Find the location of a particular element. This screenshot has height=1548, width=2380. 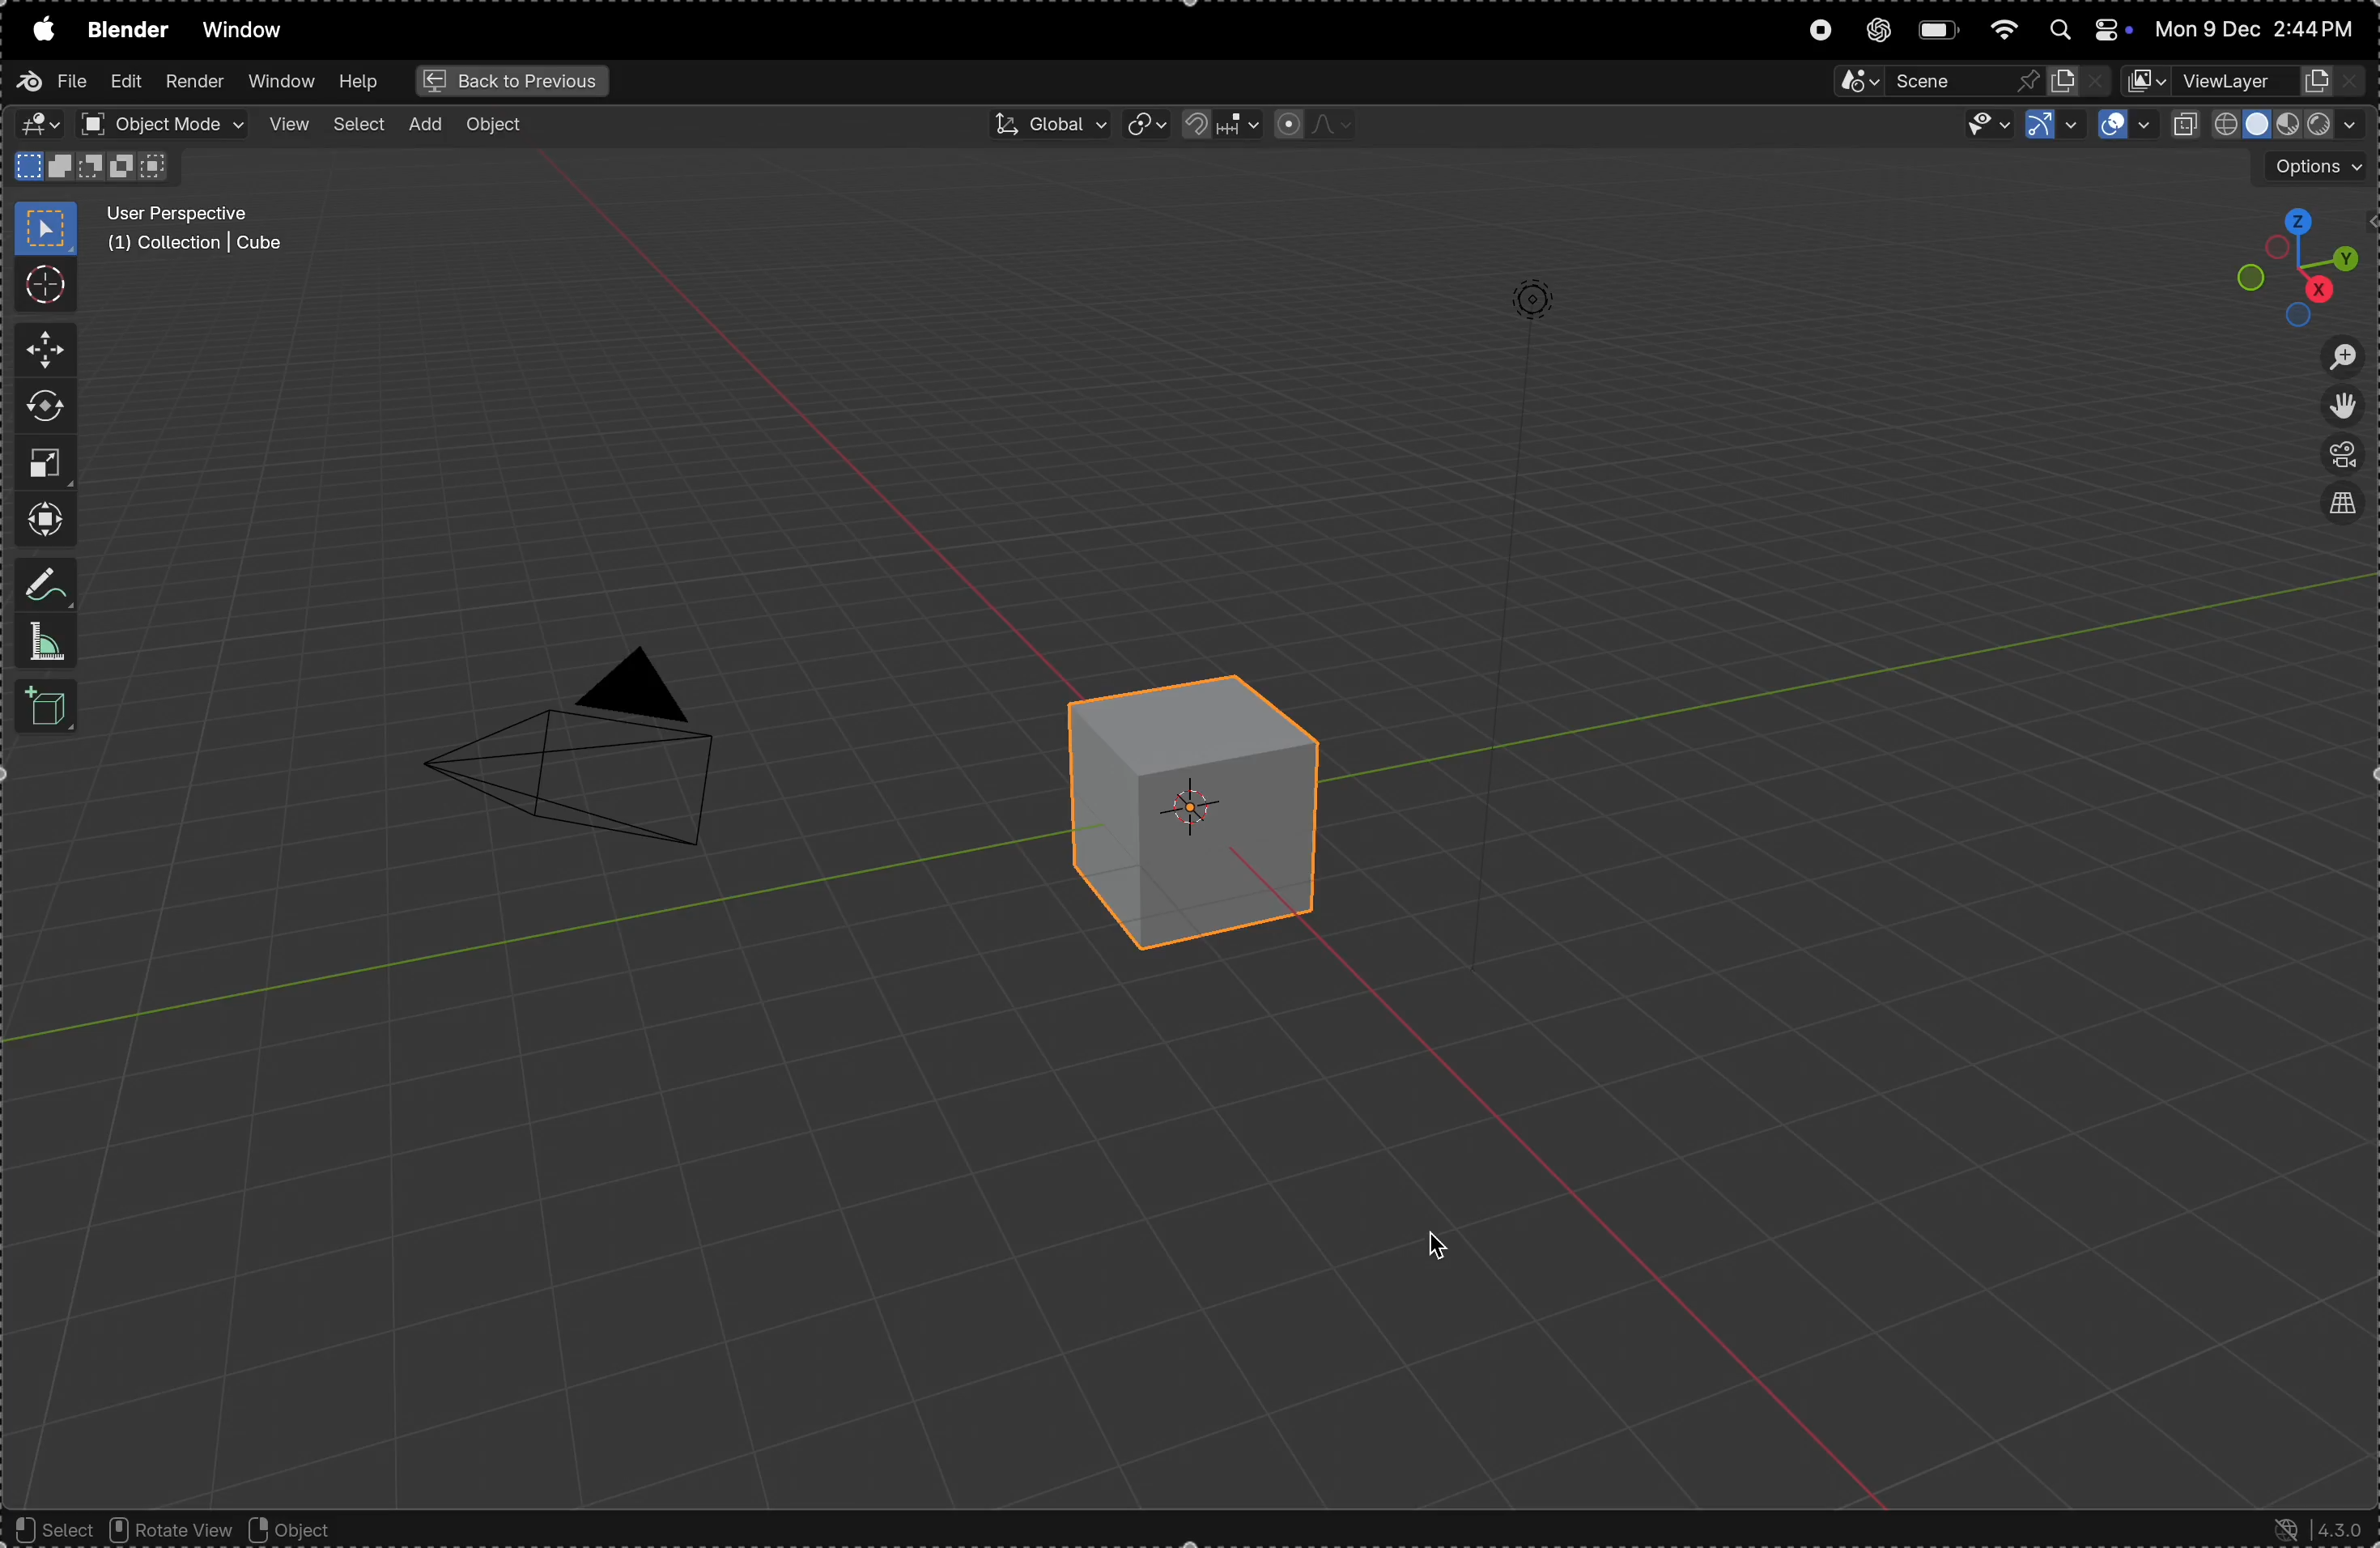

object is located at coordinates (308, 1530).